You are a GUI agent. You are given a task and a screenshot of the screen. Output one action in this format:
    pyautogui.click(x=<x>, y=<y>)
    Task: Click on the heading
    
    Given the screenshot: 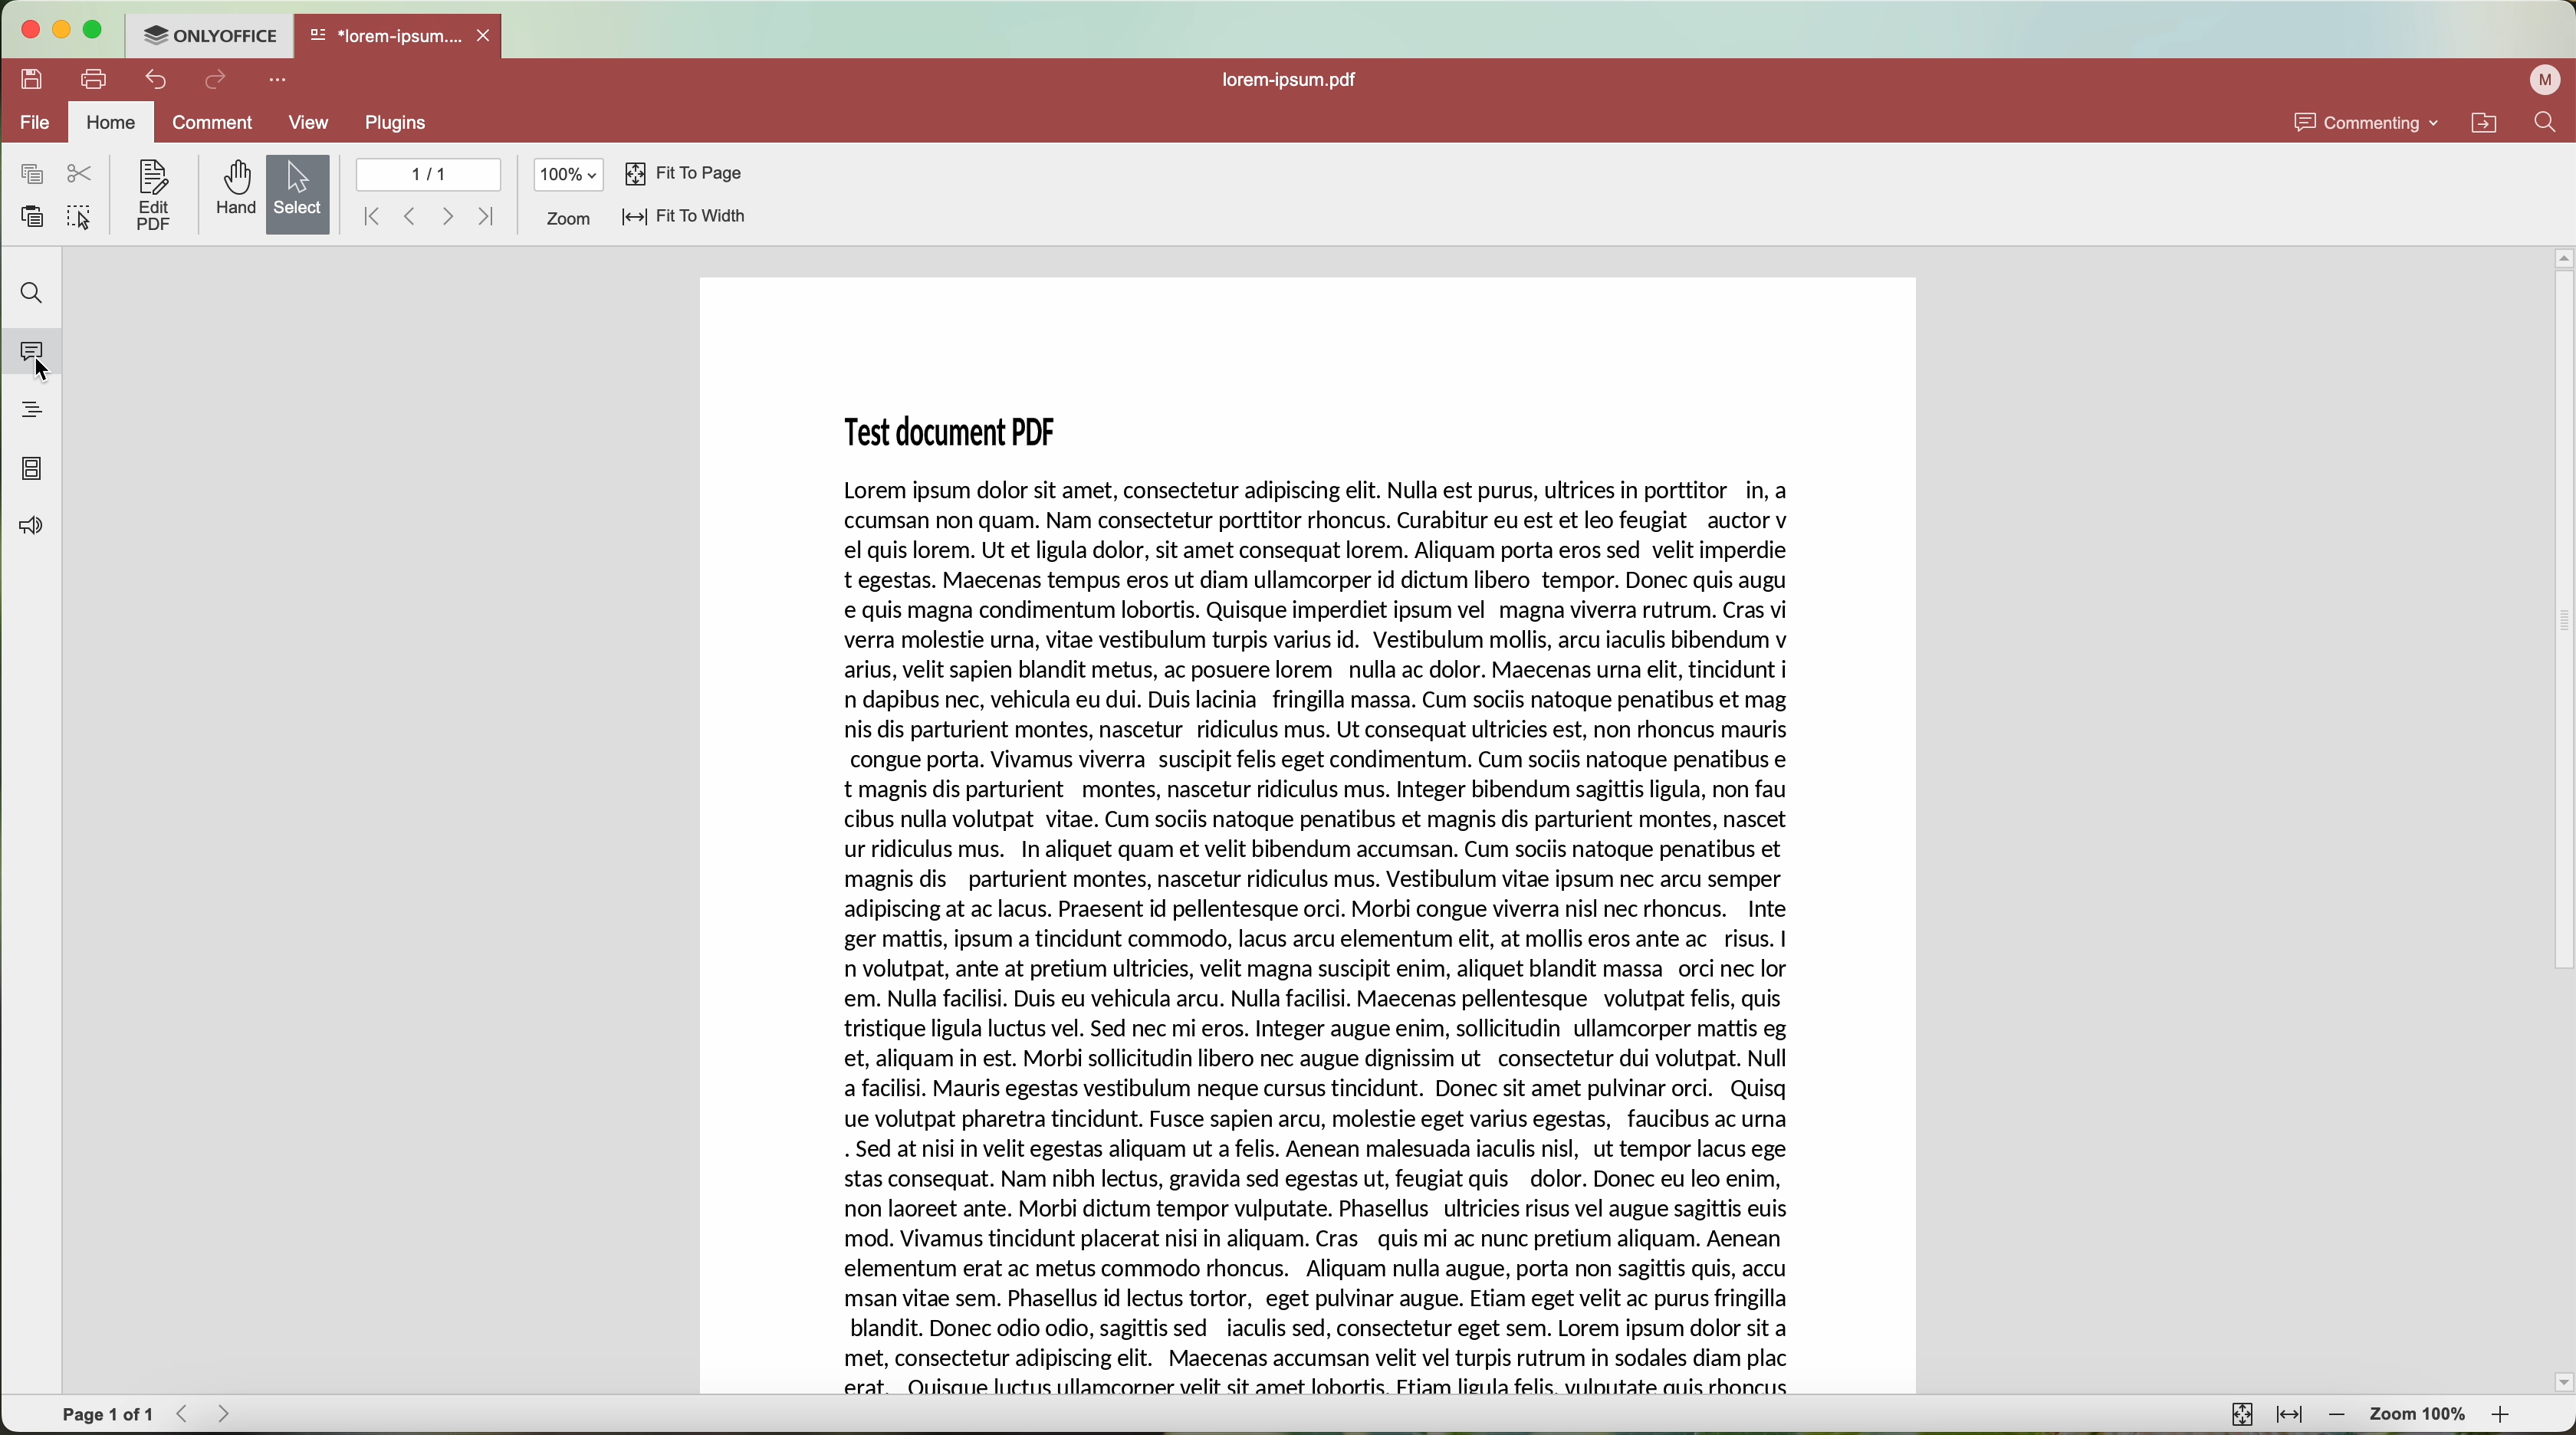 What is the action you would take?
    pyautogui.click(x=33, y=409)
    